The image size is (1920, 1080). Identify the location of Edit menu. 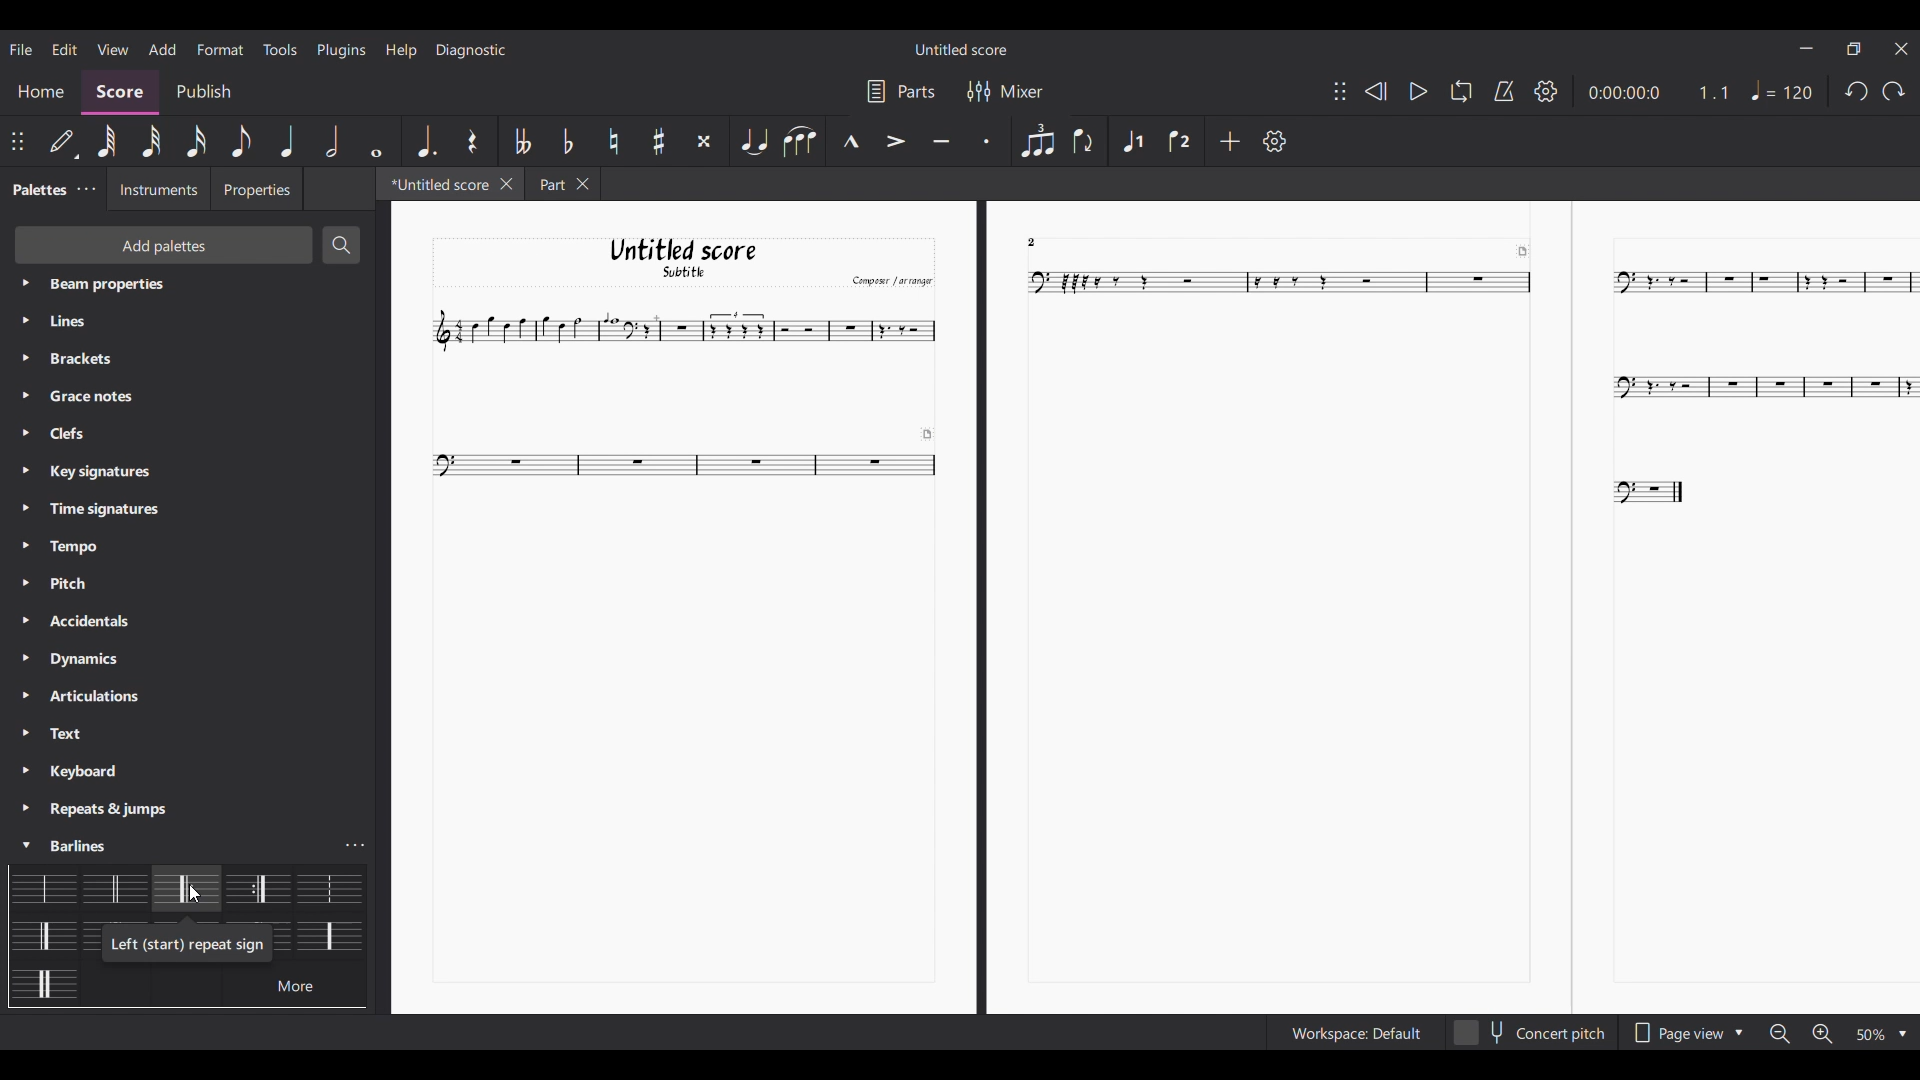
(65, 49).